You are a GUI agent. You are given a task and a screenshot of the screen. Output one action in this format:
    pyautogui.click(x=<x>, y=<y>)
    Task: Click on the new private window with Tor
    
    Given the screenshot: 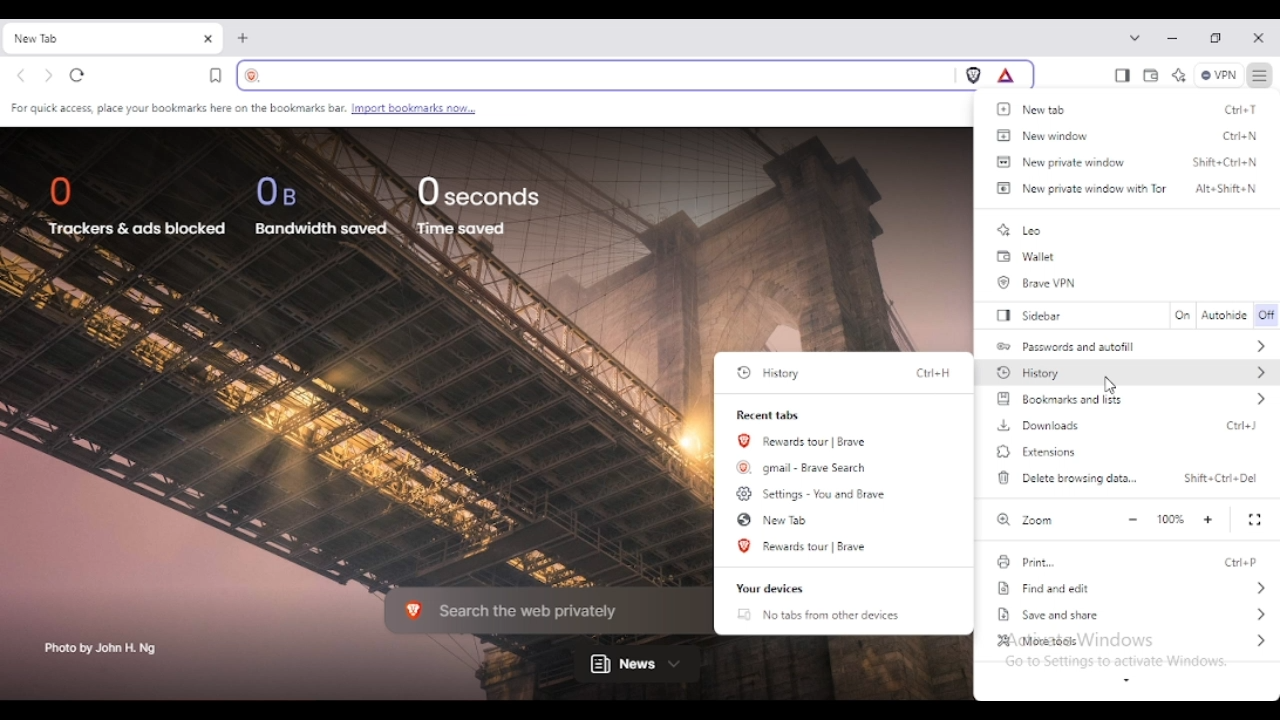 What is the action you would take?
    pyautogui.click(x=1079, y=188)
    